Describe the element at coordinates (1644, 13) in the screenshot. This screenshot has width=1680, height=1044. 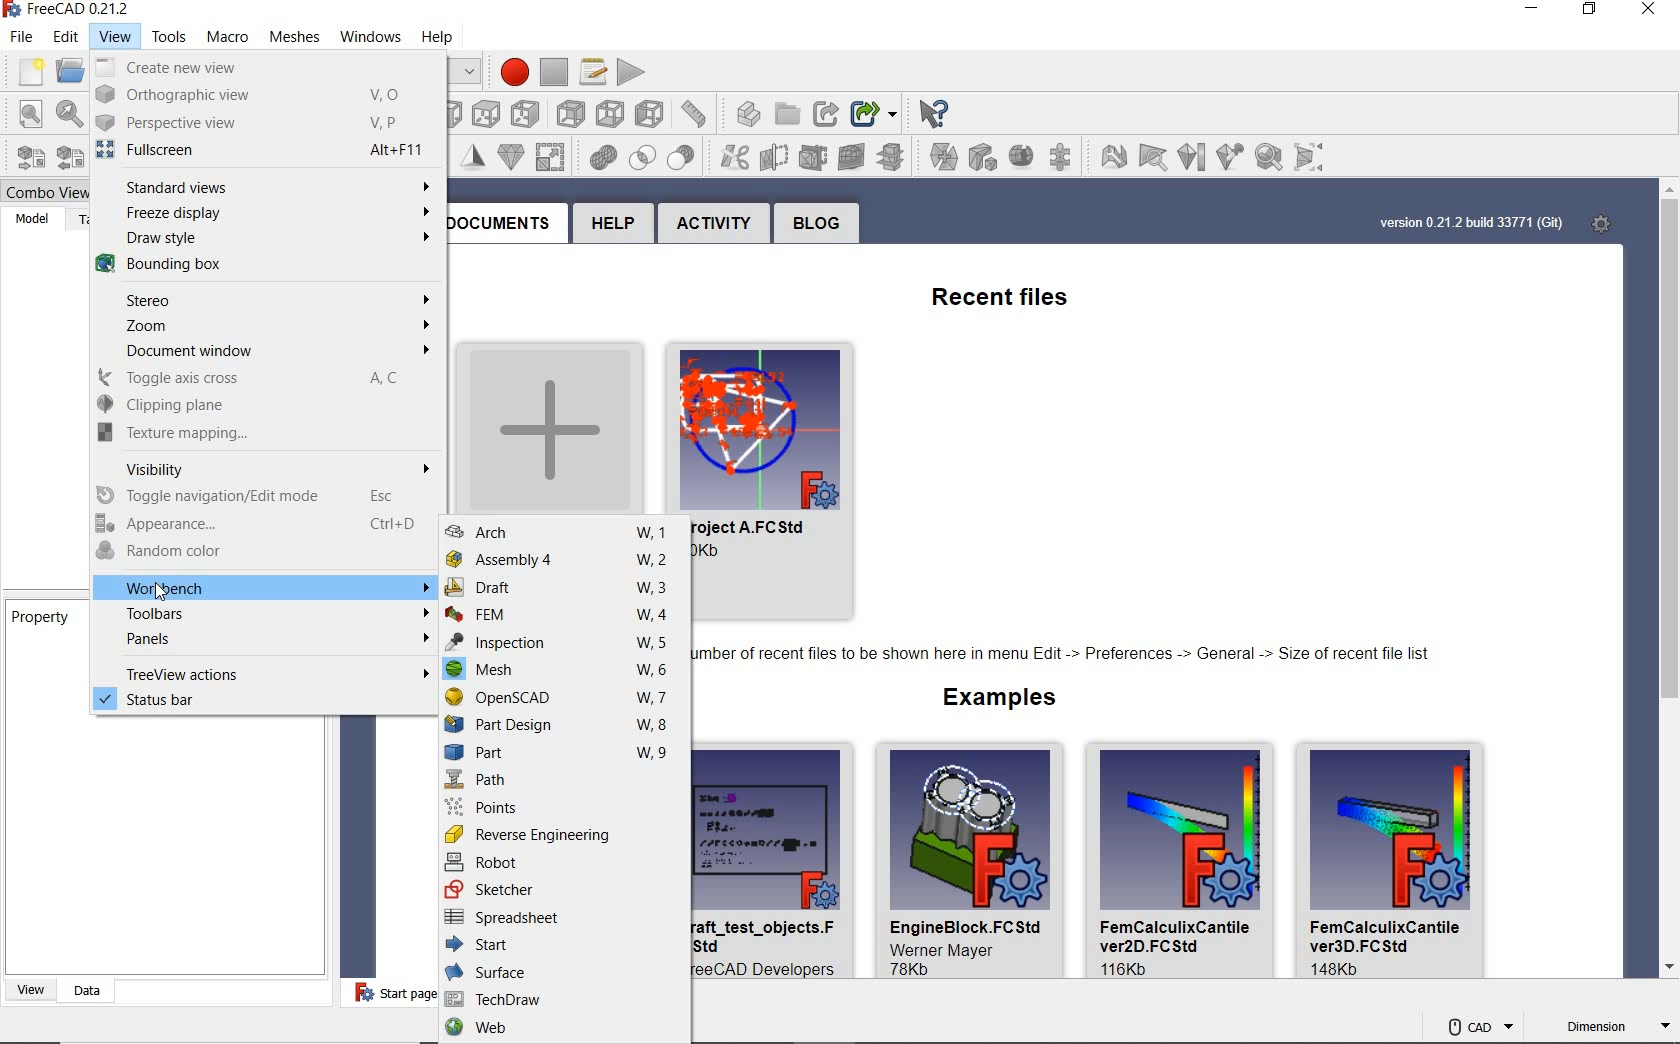
I see `close` at that location.